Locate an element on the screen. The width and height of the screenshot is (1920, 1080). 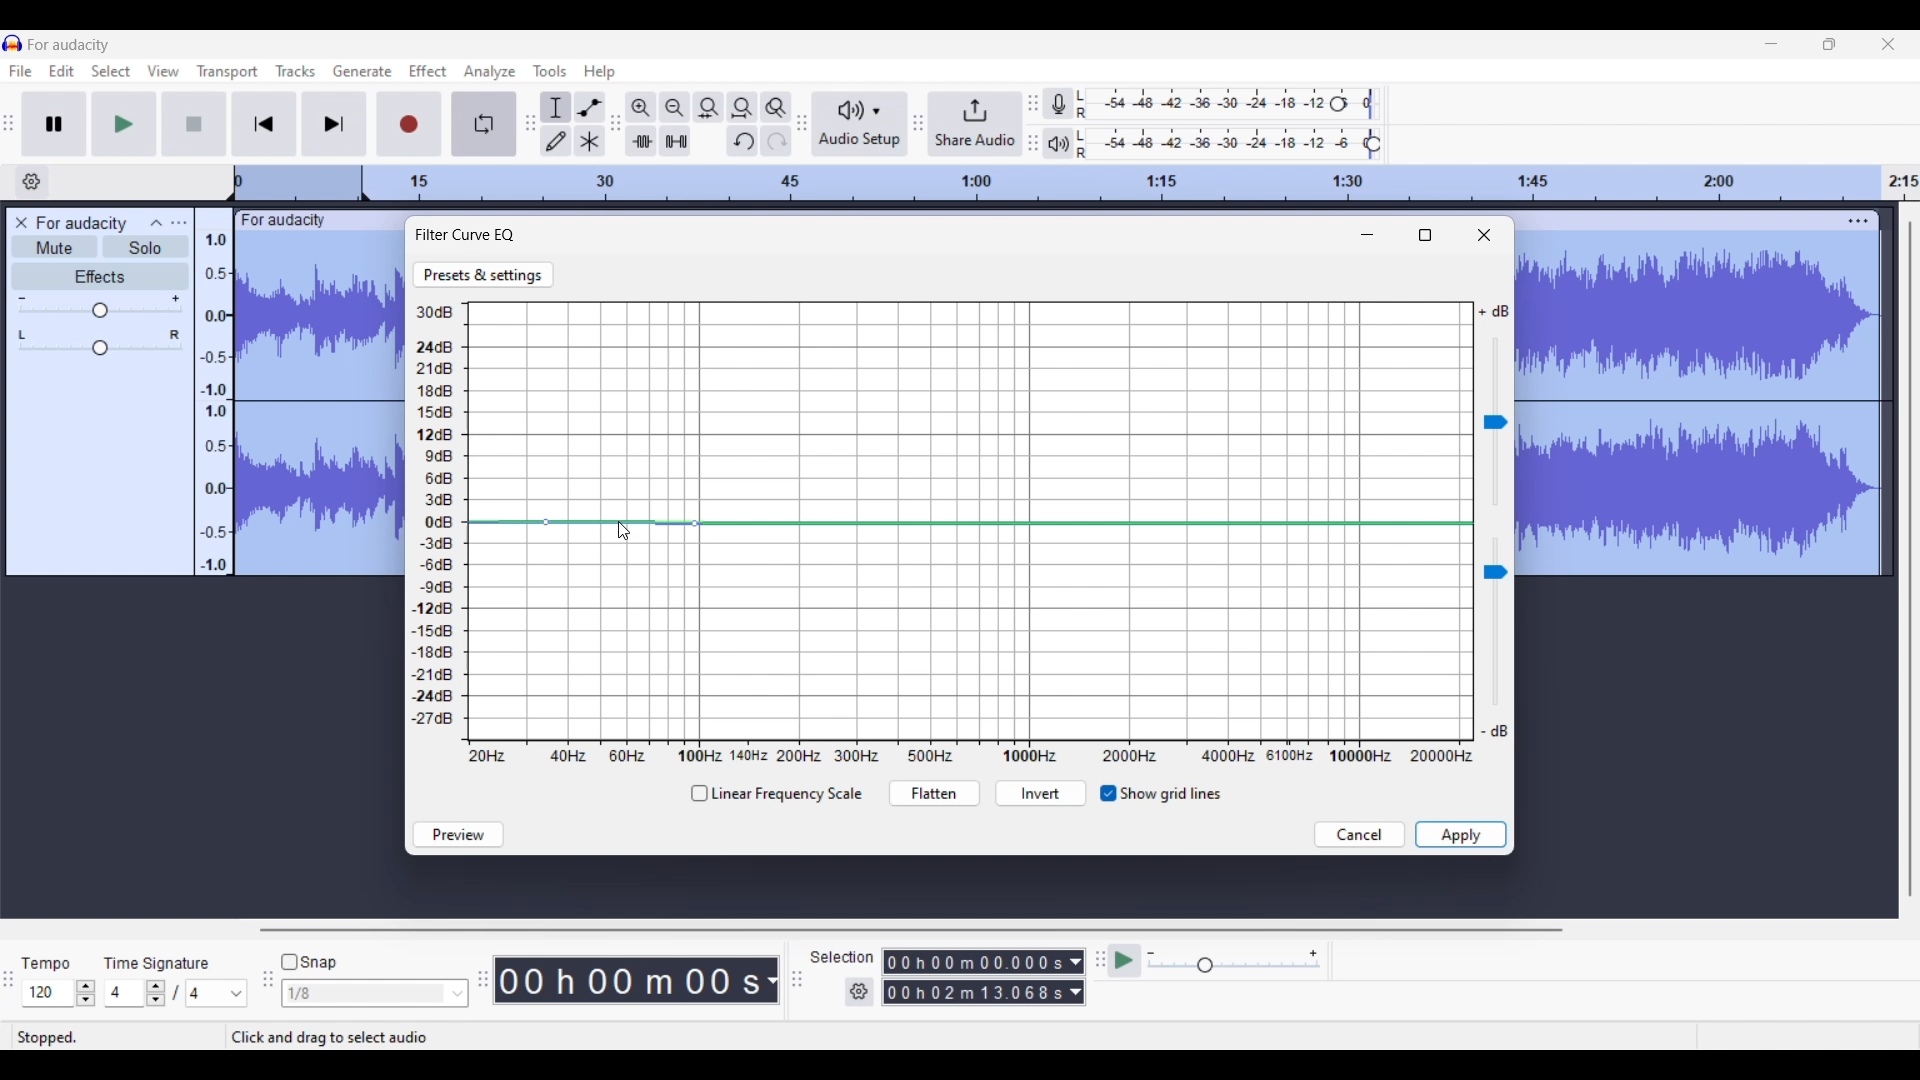
Change sound is located at coordinates (1495, 422).